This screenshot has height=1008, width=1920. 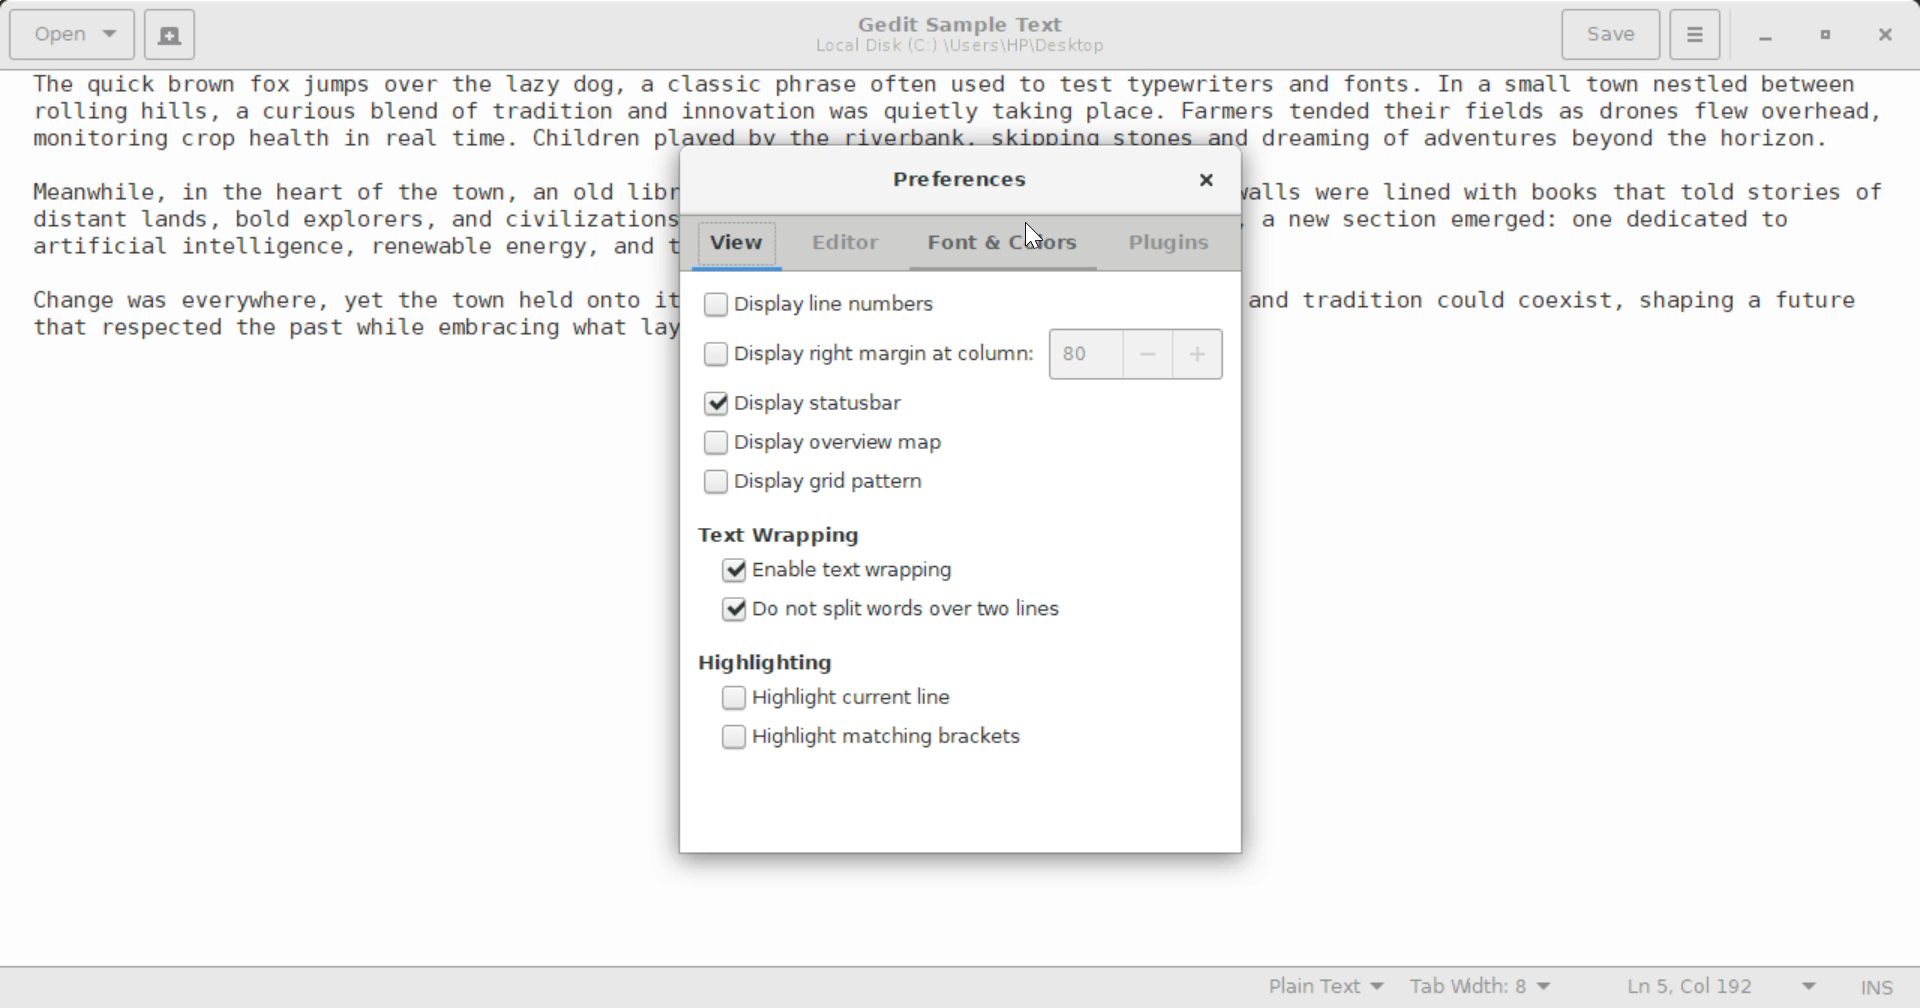 I want to click on Text Wrapping Options Heading, so click(x=780, y=537).